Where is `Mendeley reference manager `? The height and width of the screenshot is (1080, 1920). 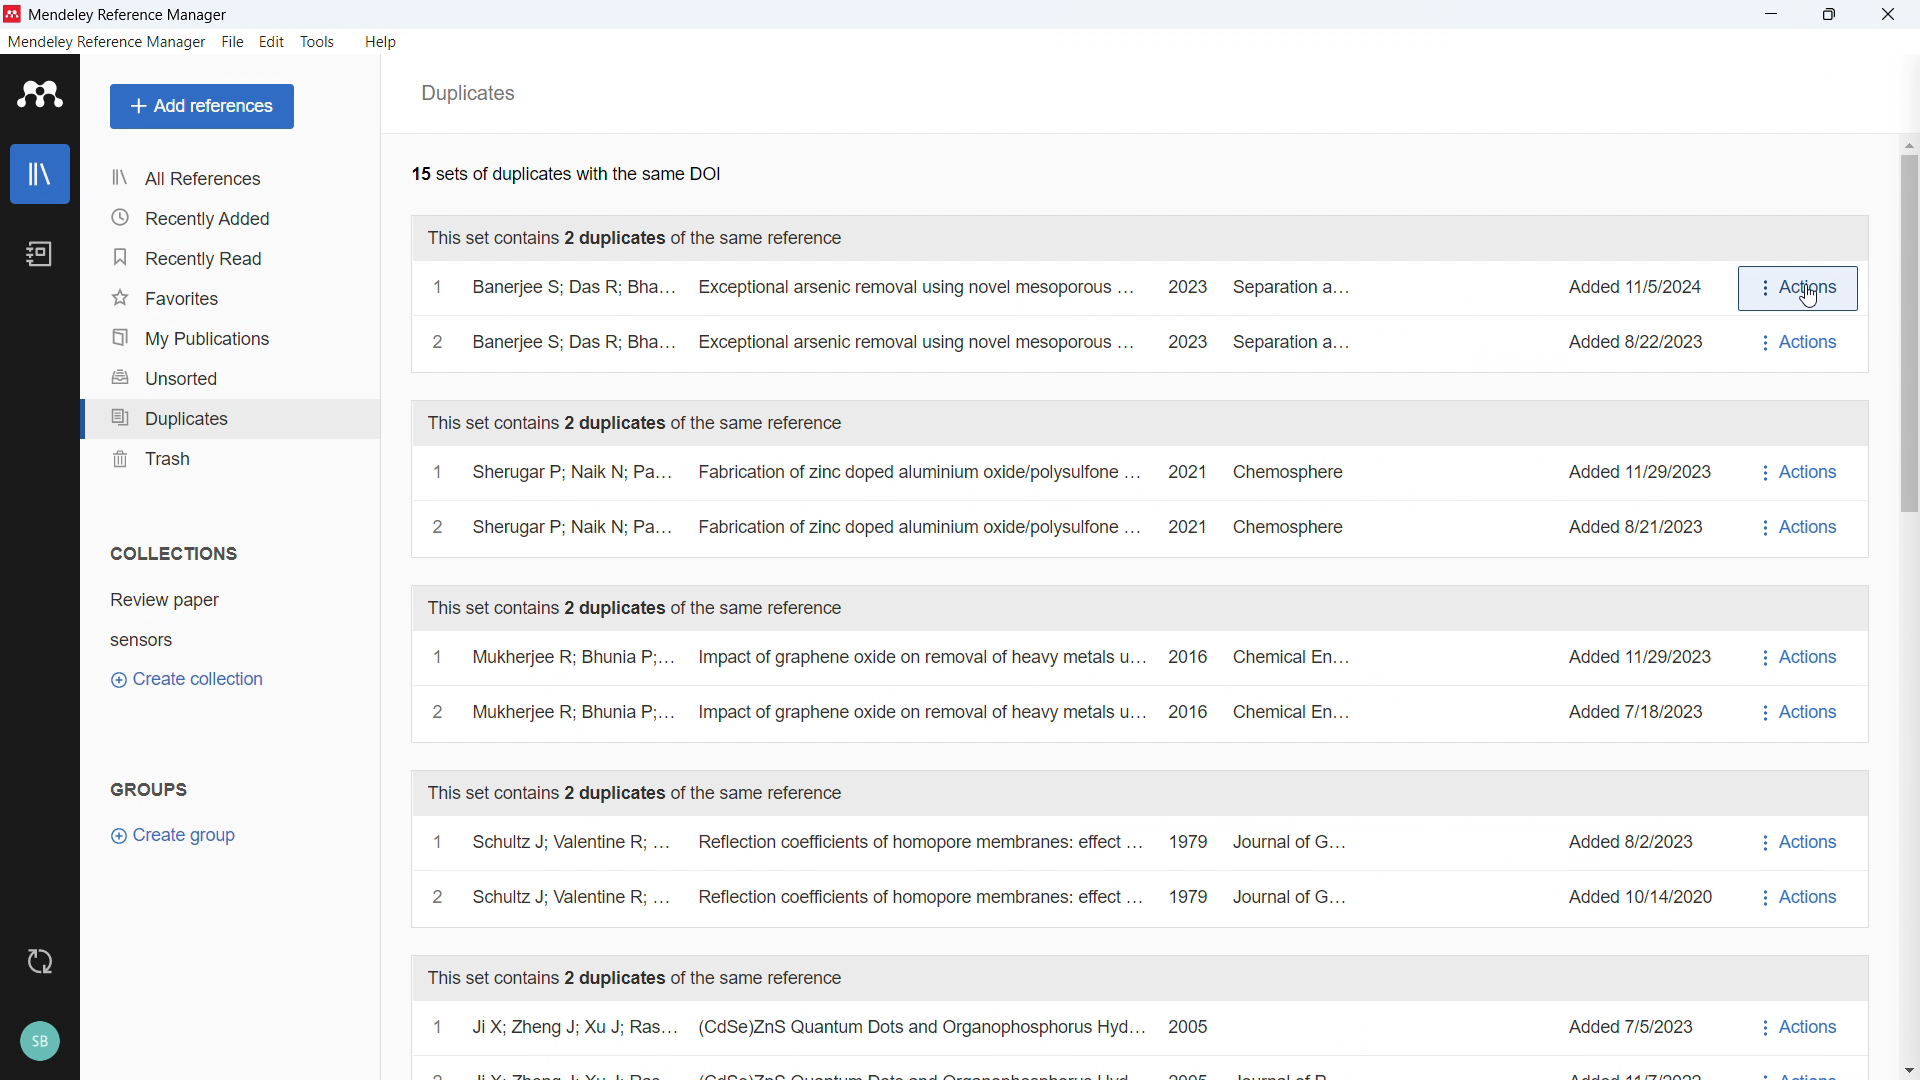 Mendeley reference manager  is located at coordinates (109, 43).